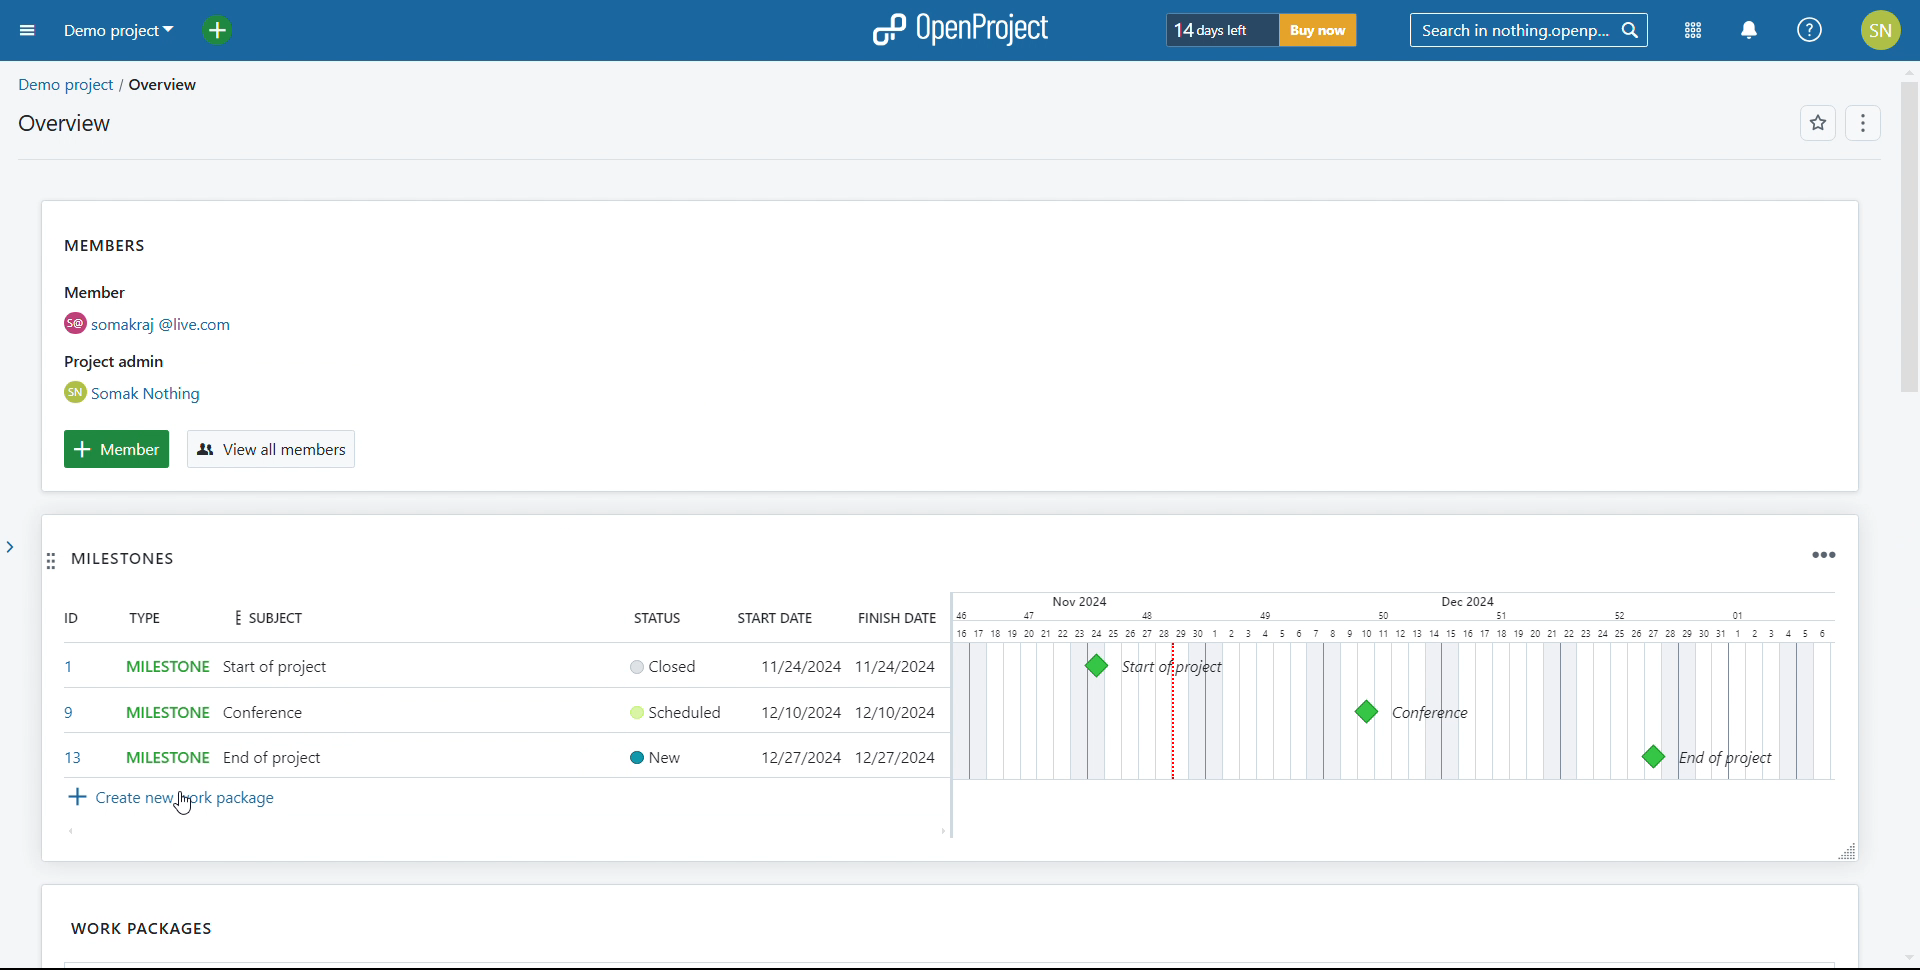  I want to click on MILESTONES, so click(149, 564).